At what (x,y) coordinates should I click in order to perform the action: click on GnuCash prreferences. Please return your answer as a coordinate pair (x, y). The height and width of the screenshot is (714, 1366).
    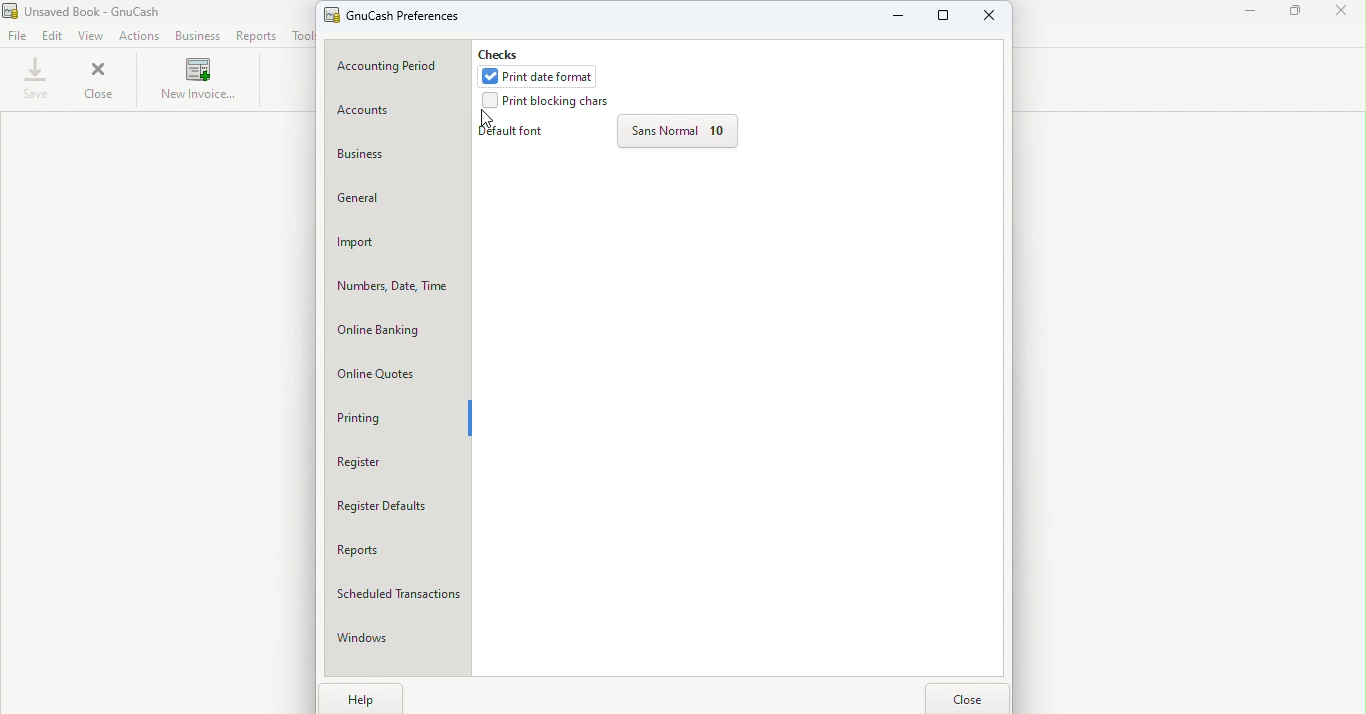
    Looking at the image, I should click on (405, 15).